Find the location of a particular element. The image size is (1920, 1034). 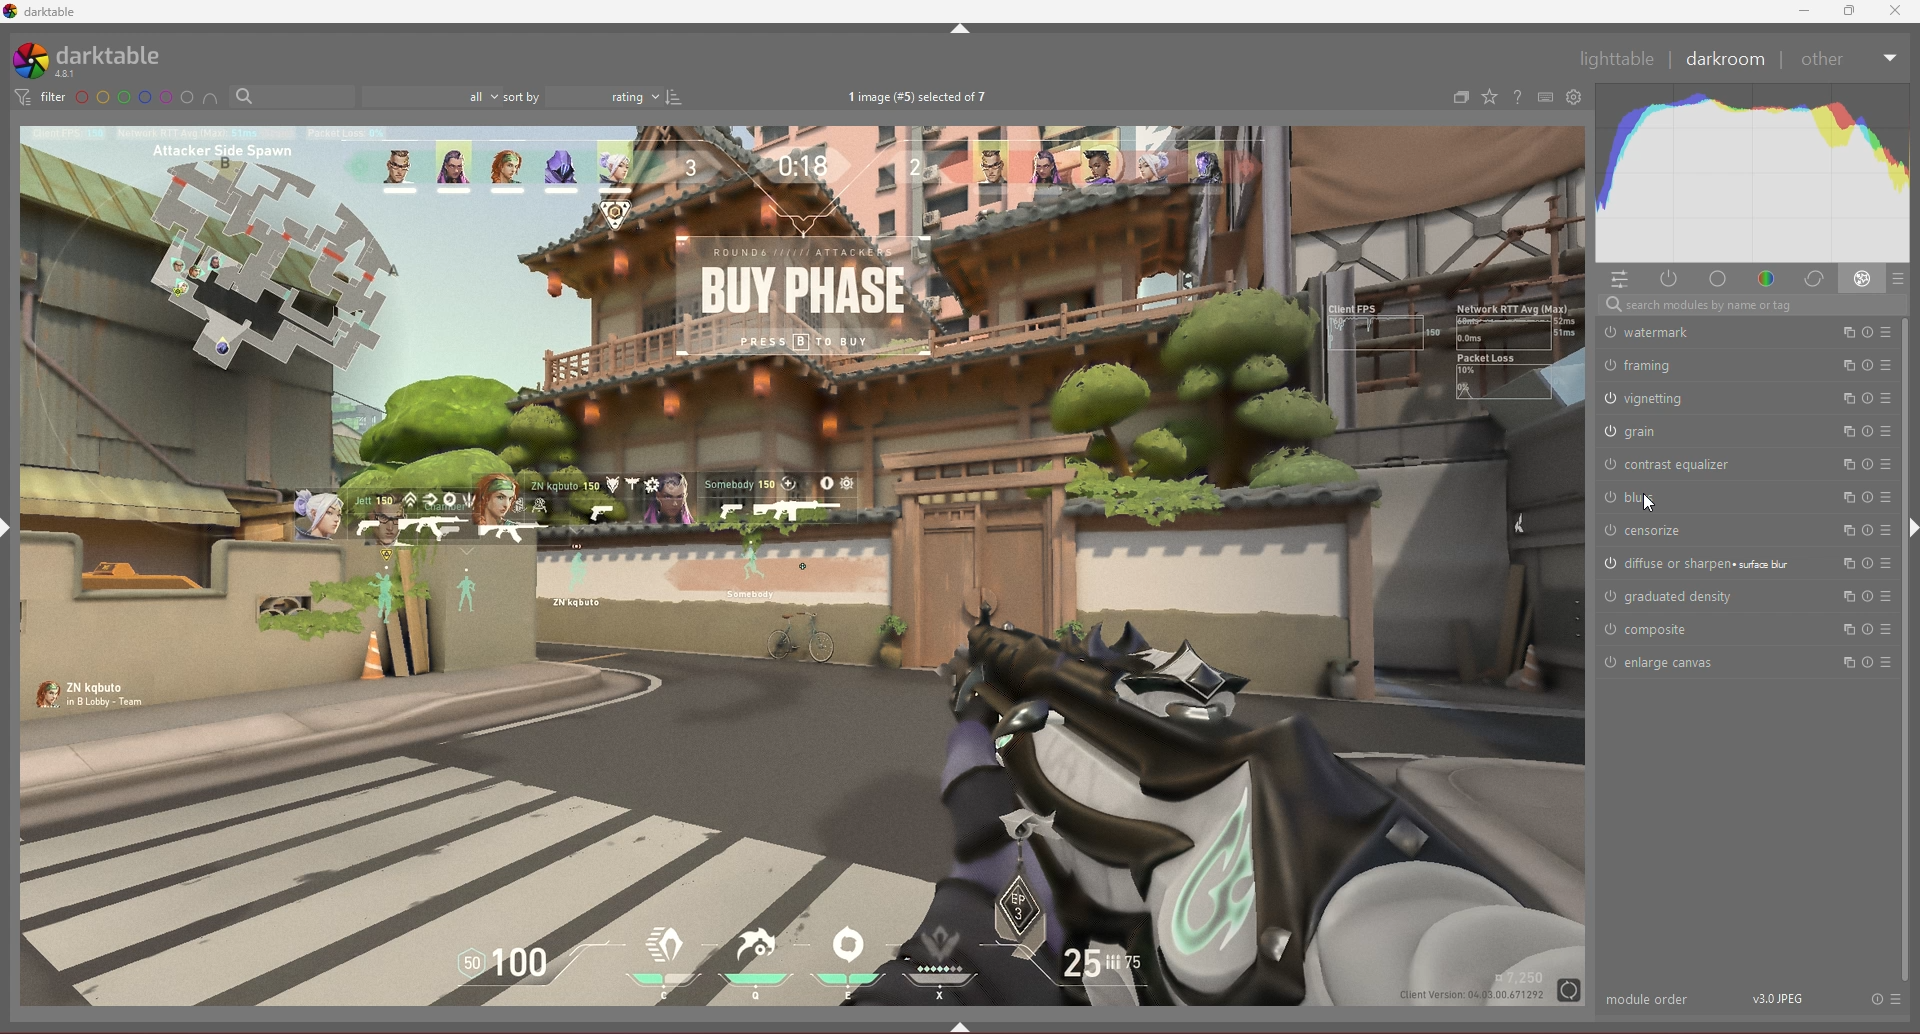

darktable is located at coordinates (99, 60).